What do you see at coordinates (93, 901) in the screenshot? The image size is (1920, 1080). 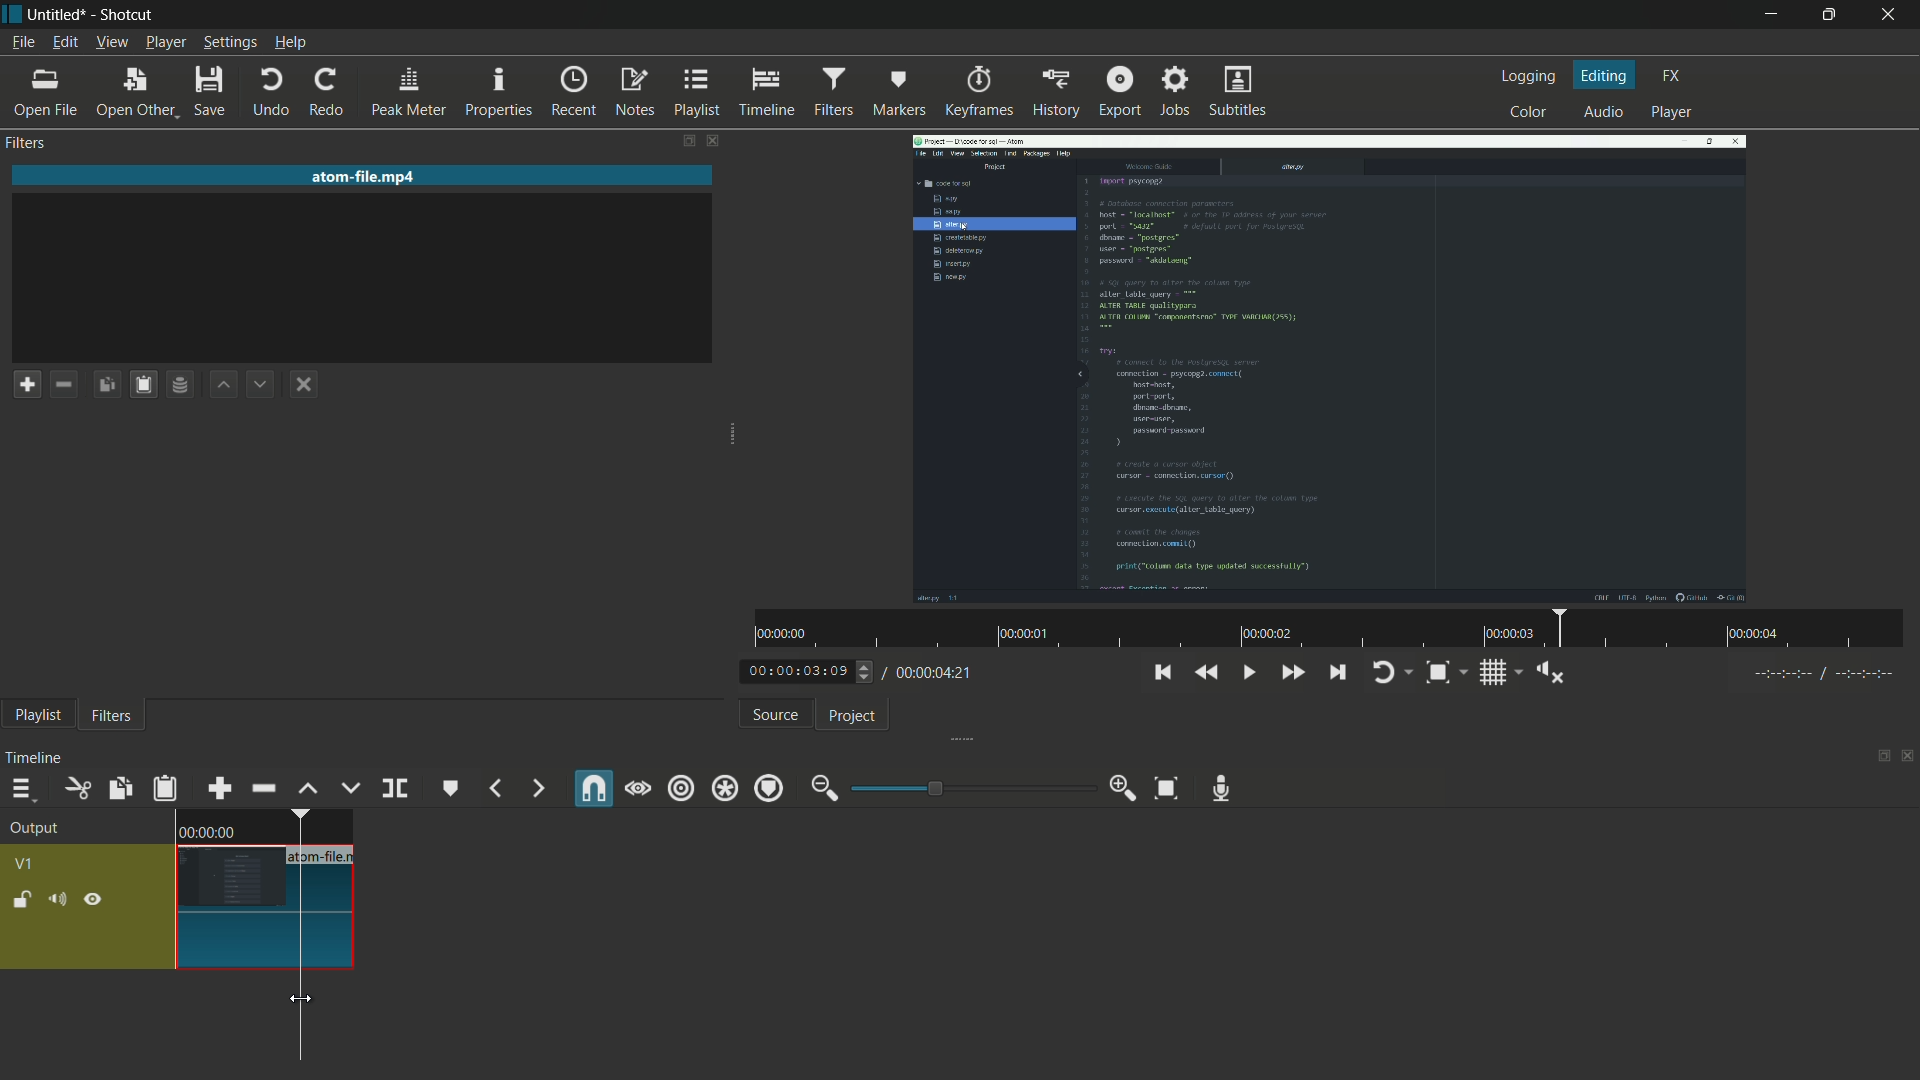 I see `hide` at bounding box center [93, 901].